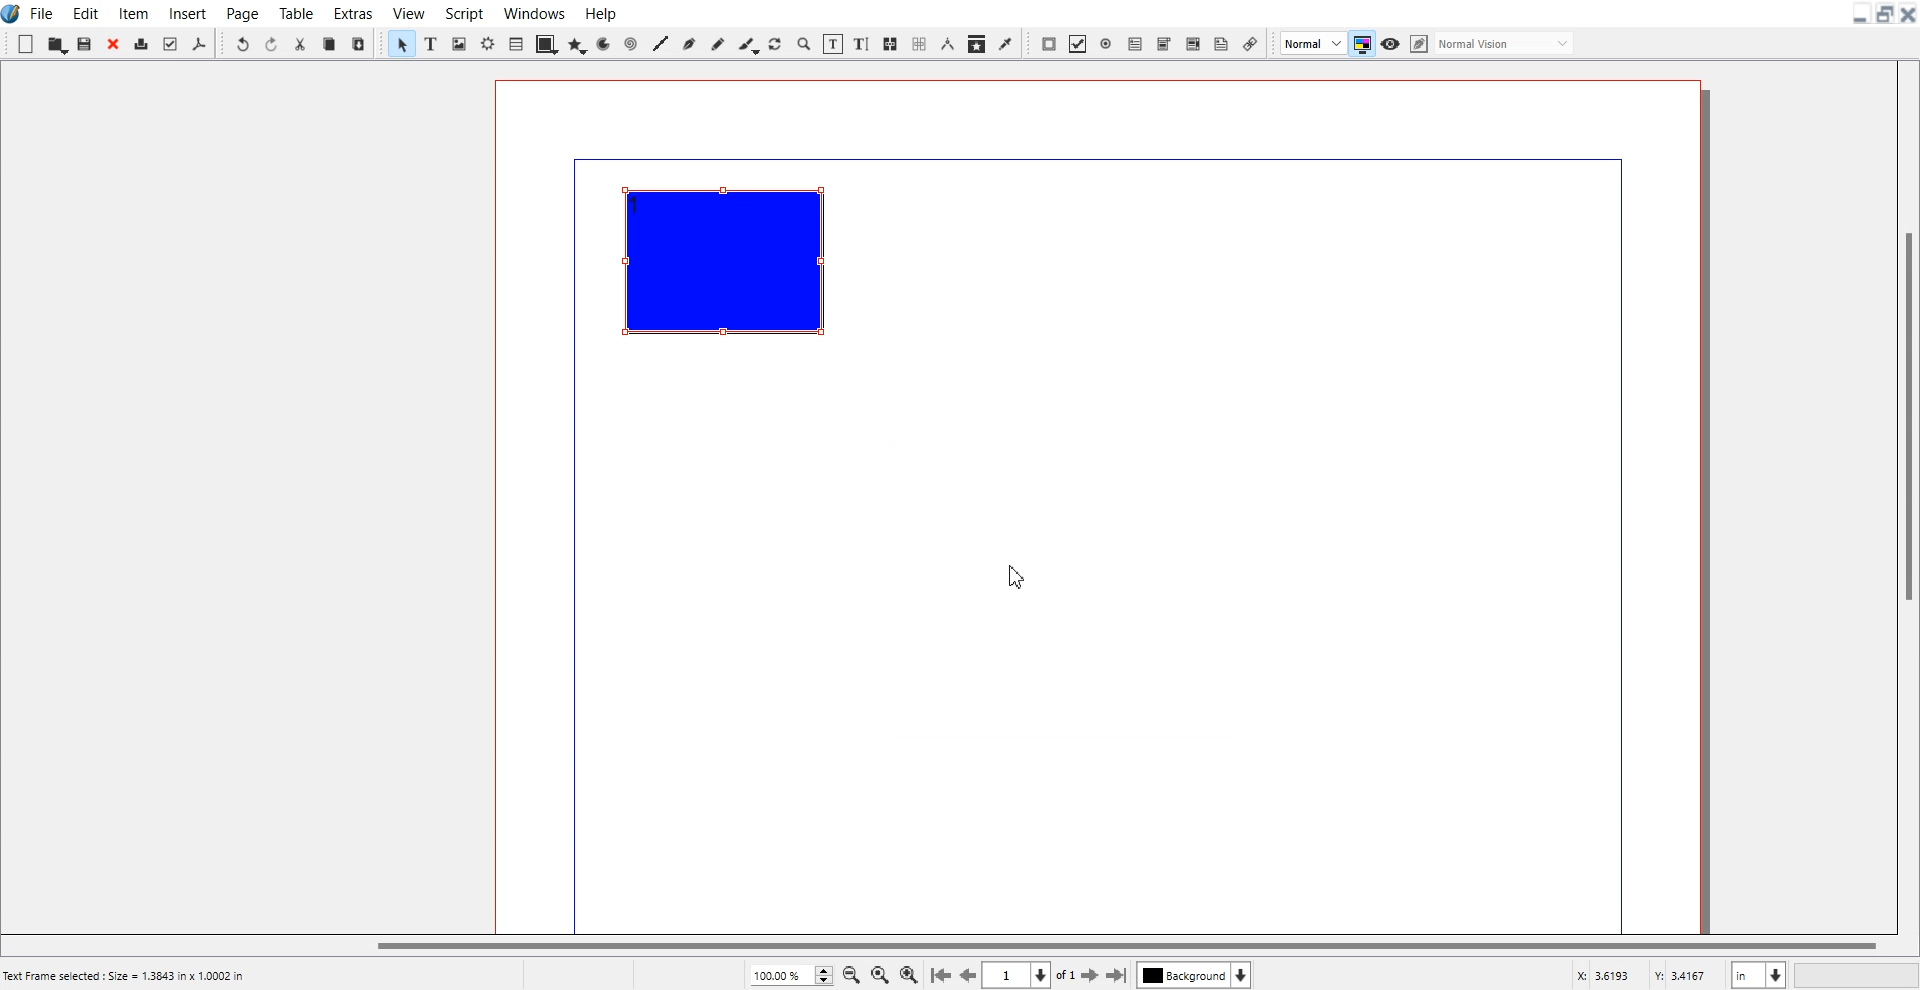 This screenshot has height=990, width=1920. I want to click on Windows, so click(533, 12).